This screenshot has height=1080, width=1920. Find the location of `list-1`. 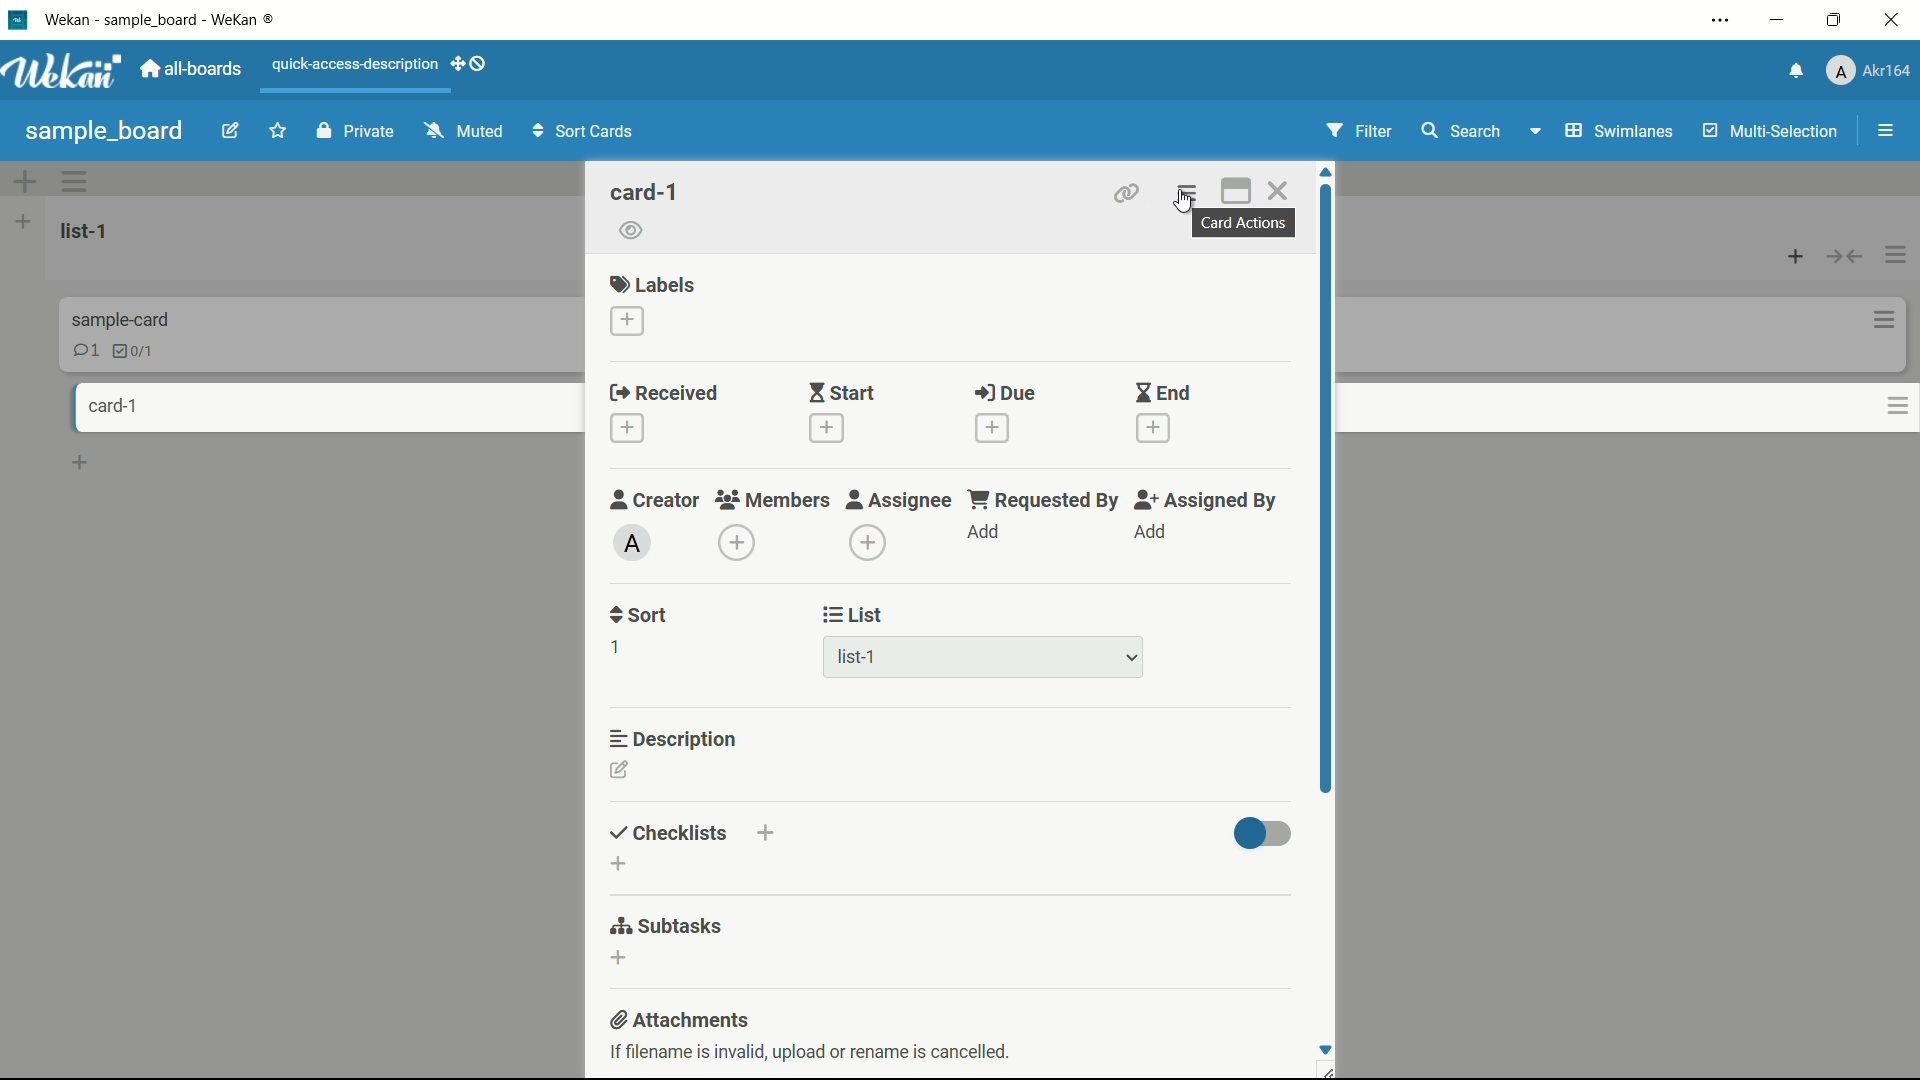

list-1 is located at coordinates (887, 656).